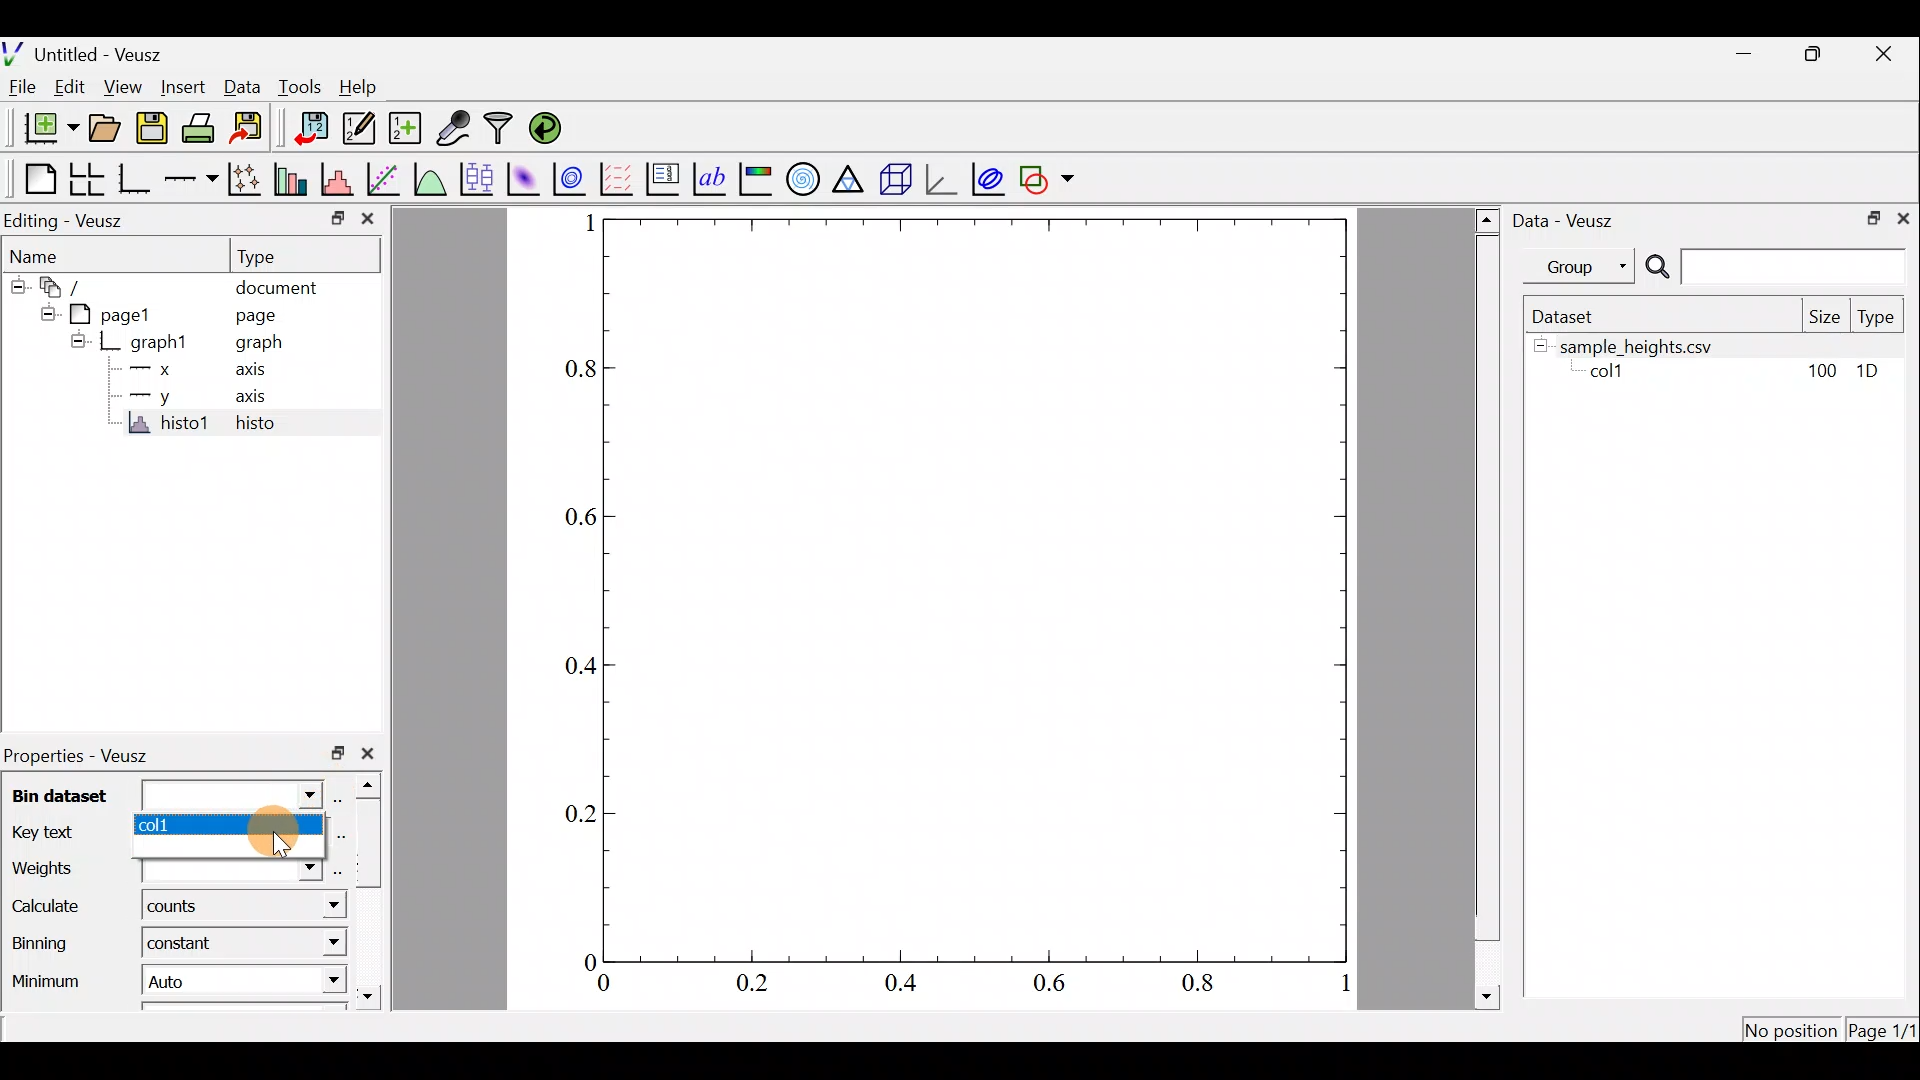 The height and width of the screenshot is (1080, 1920). Describe the element at coordinates (172, 978) in the screenshot. I see `Auto` at that location.